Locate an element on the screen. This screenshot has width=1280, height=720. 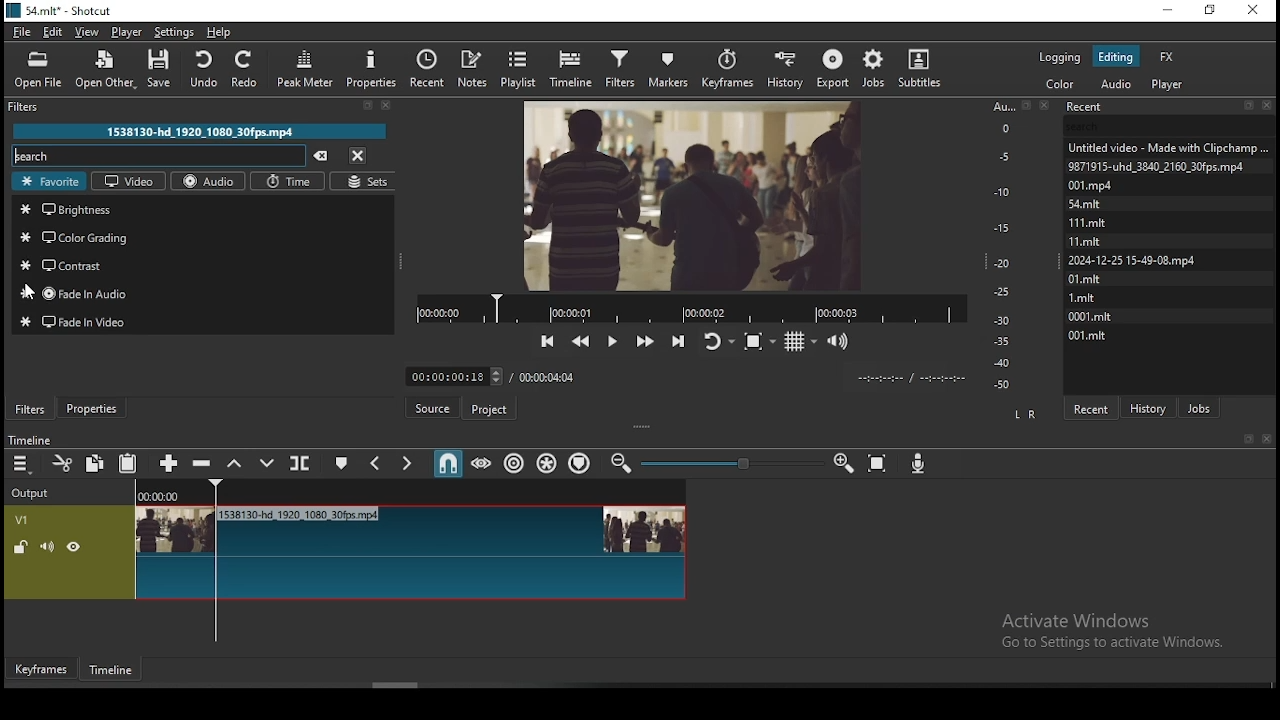
54.mit is located at coordinates (1084, 203).